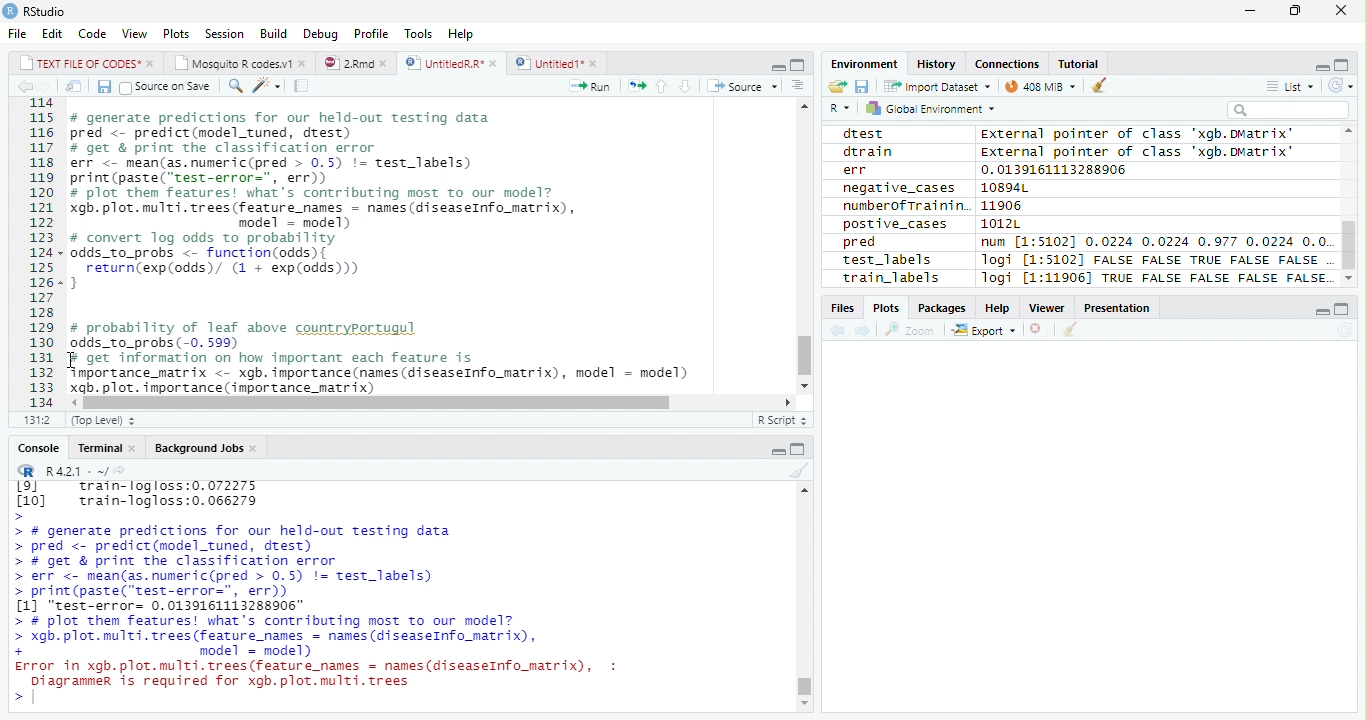 This screenshot has width=1366, height=720. Describe the element at coordinates (301, 85) in the screenshot. I see `Compile Report` at that location.